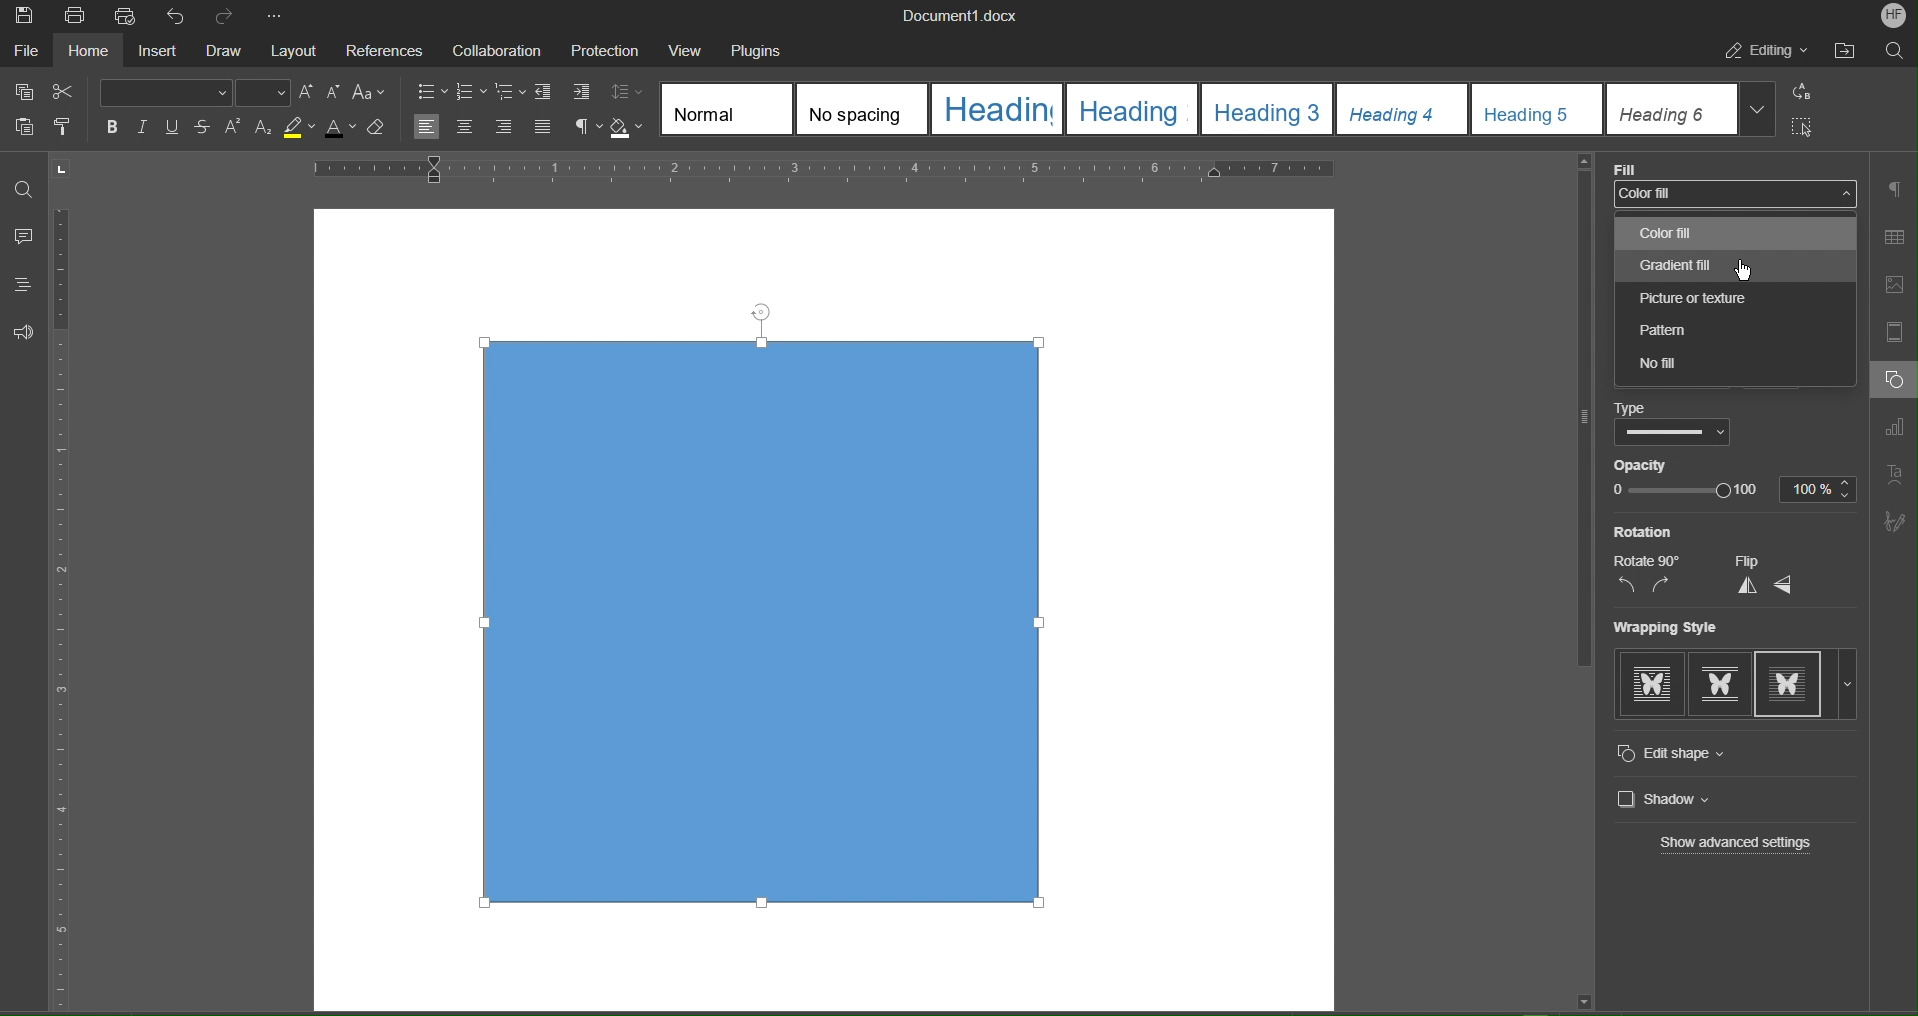 The height and width of the screenshot is (1016, 1918). Describe the element at coordinates (74, 16) in the screenshot. I see `Print` at that location.